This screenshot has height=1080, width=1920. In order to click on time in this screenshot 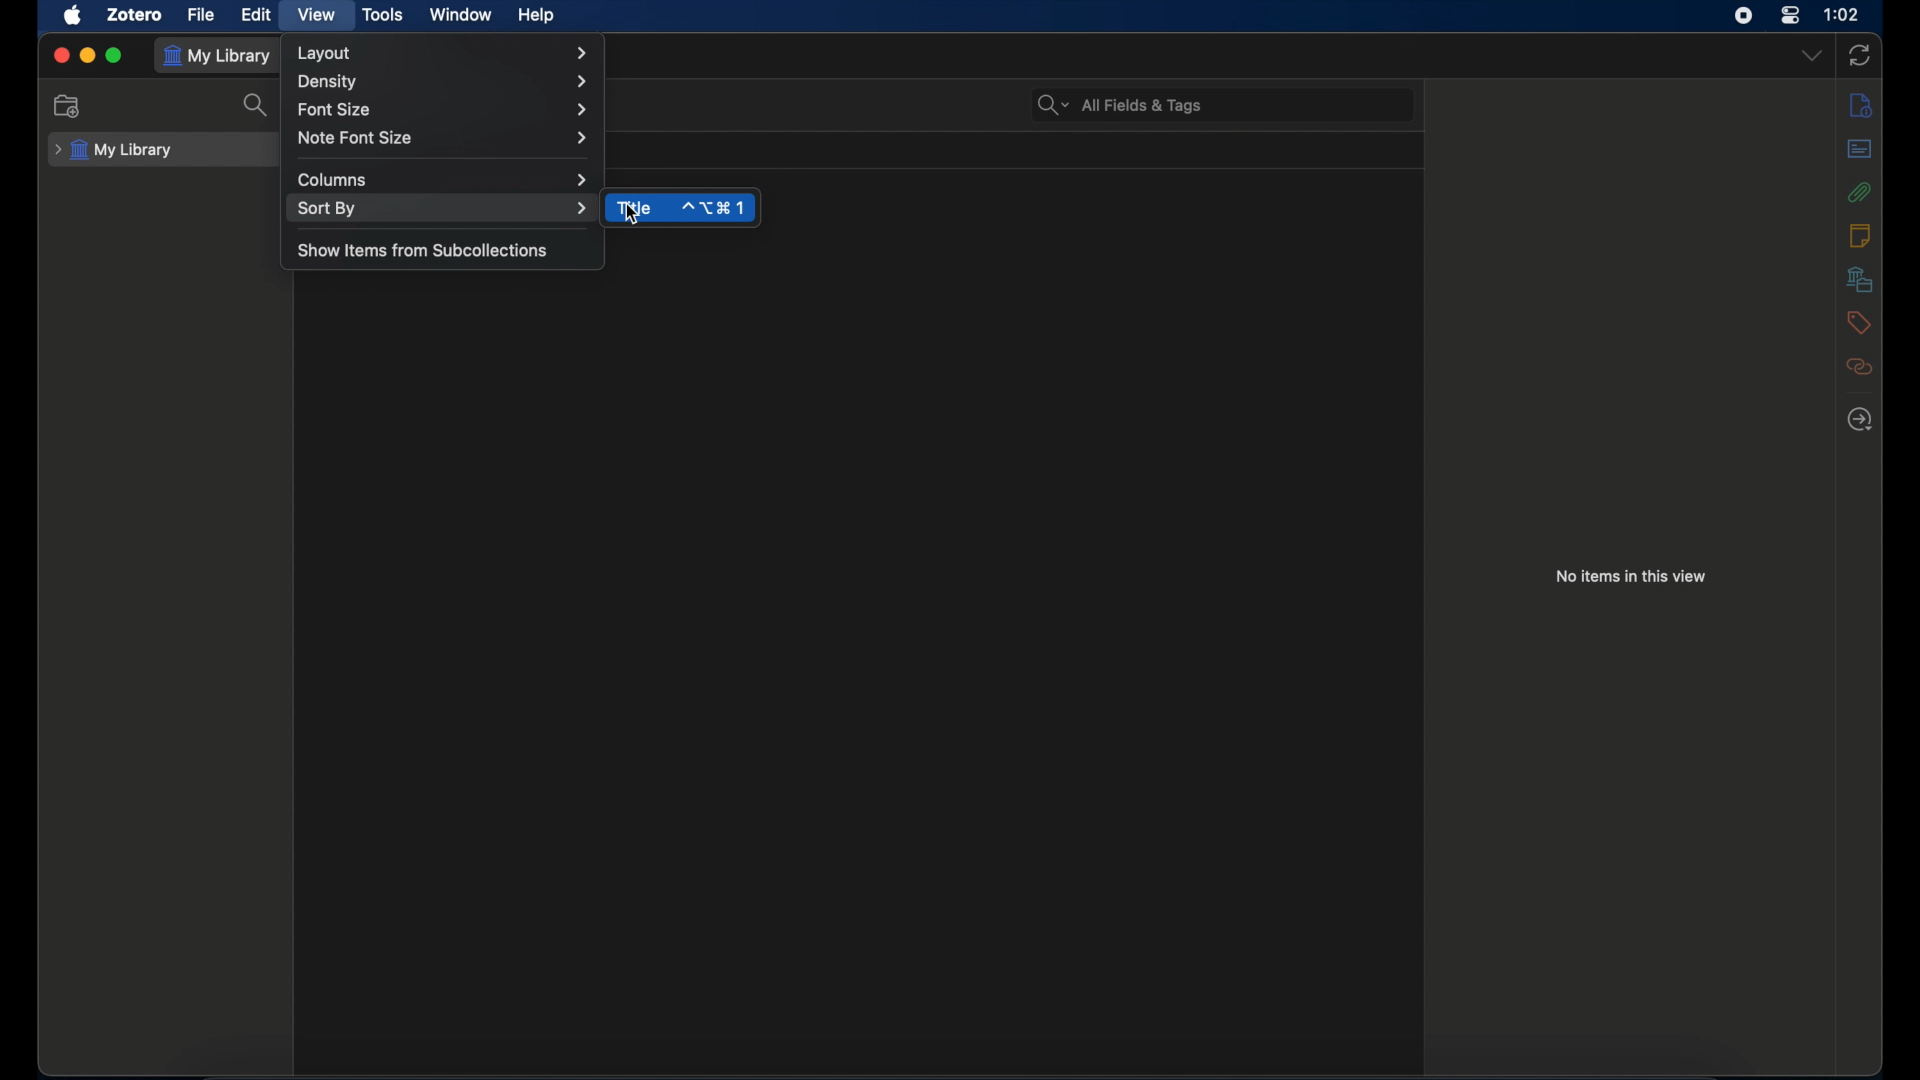, I will do `click(1842, 13)`.